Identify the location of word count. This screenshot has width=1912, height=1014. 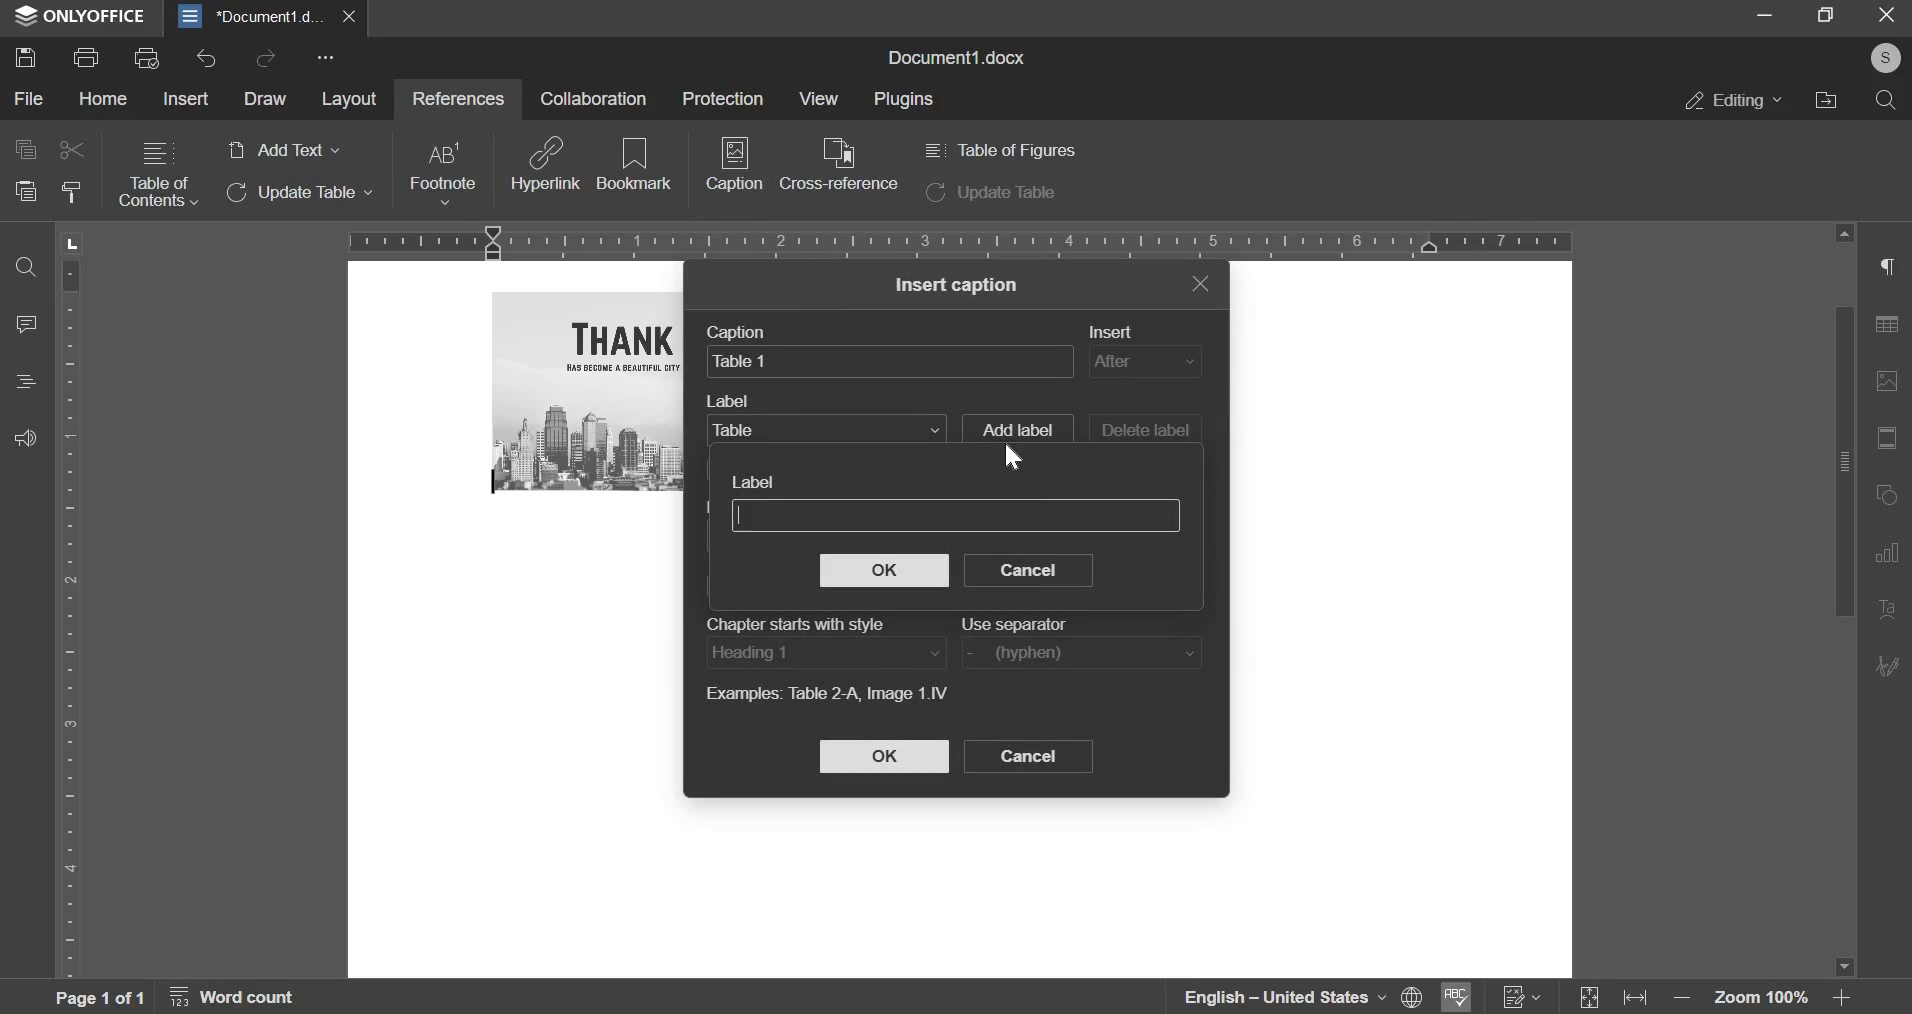
(244, 1000).